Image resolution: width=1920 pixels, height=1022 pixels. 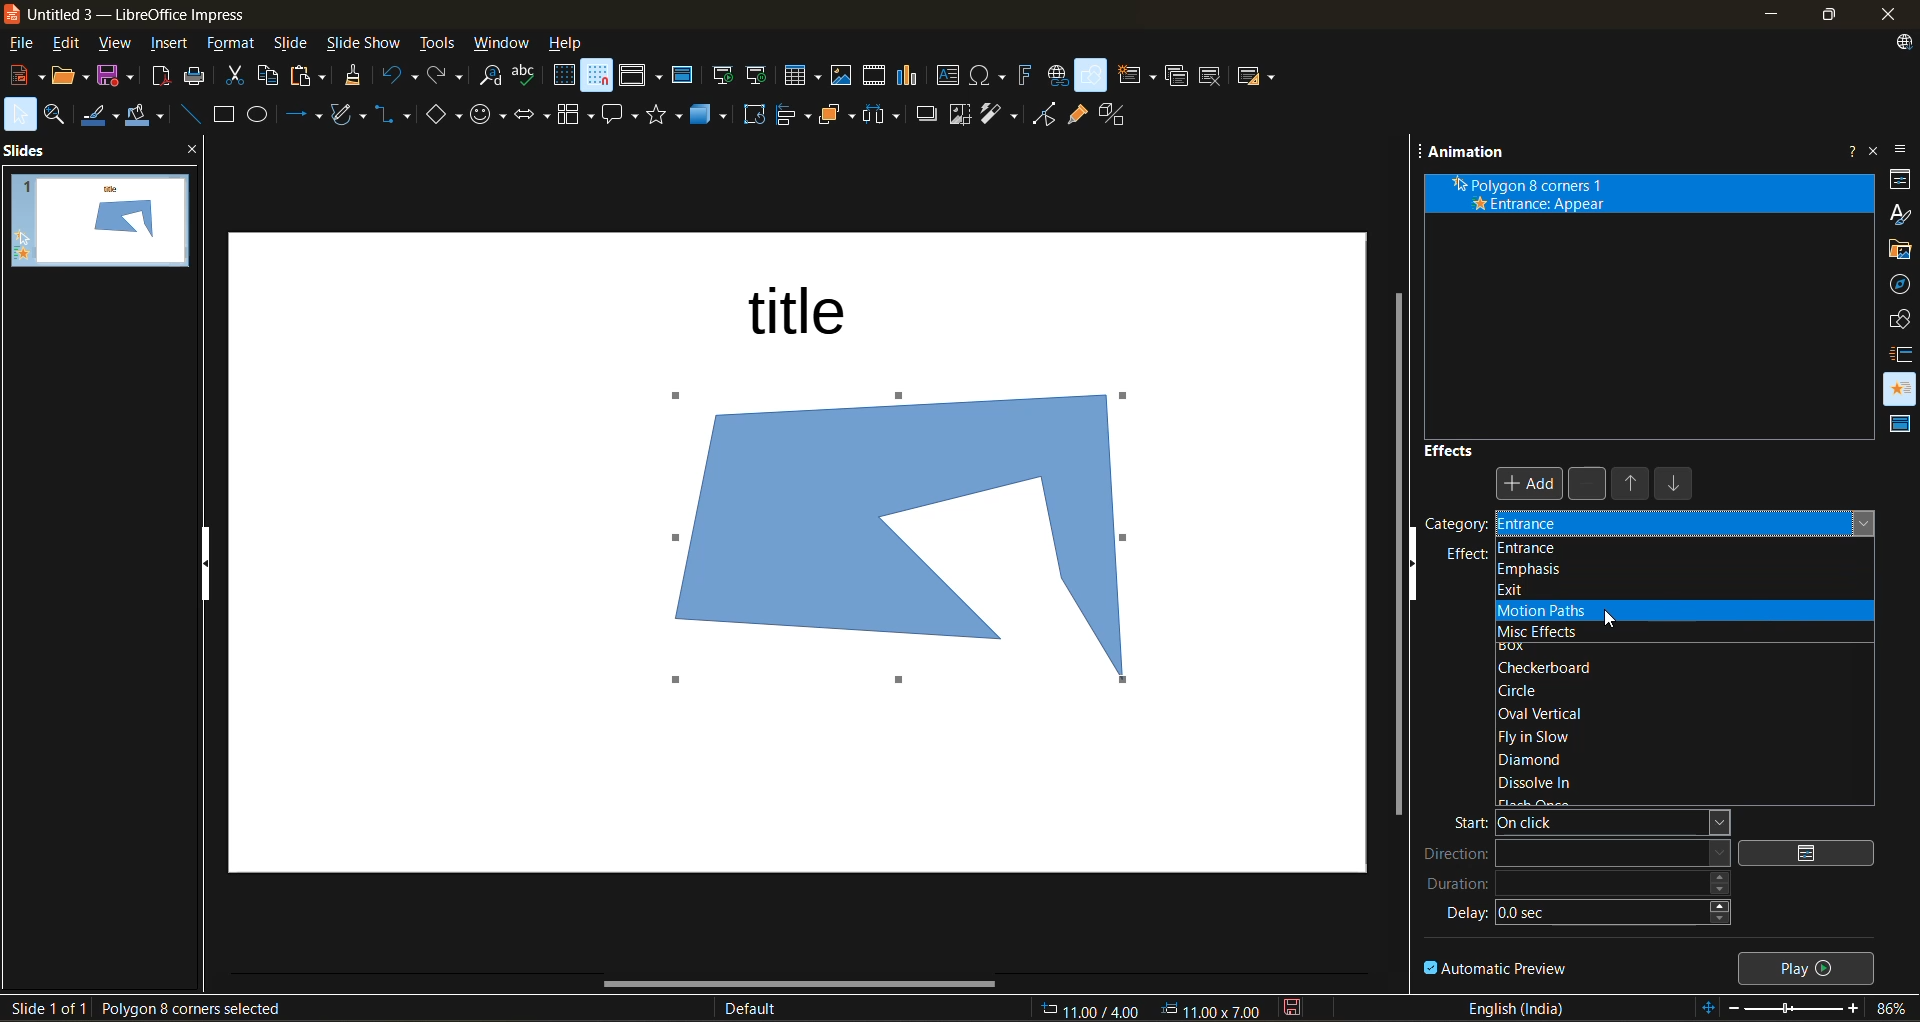 What do you see at coordinates (1892, 16) in the screenshot?
I see `close` at bounding box center [1892, 16].